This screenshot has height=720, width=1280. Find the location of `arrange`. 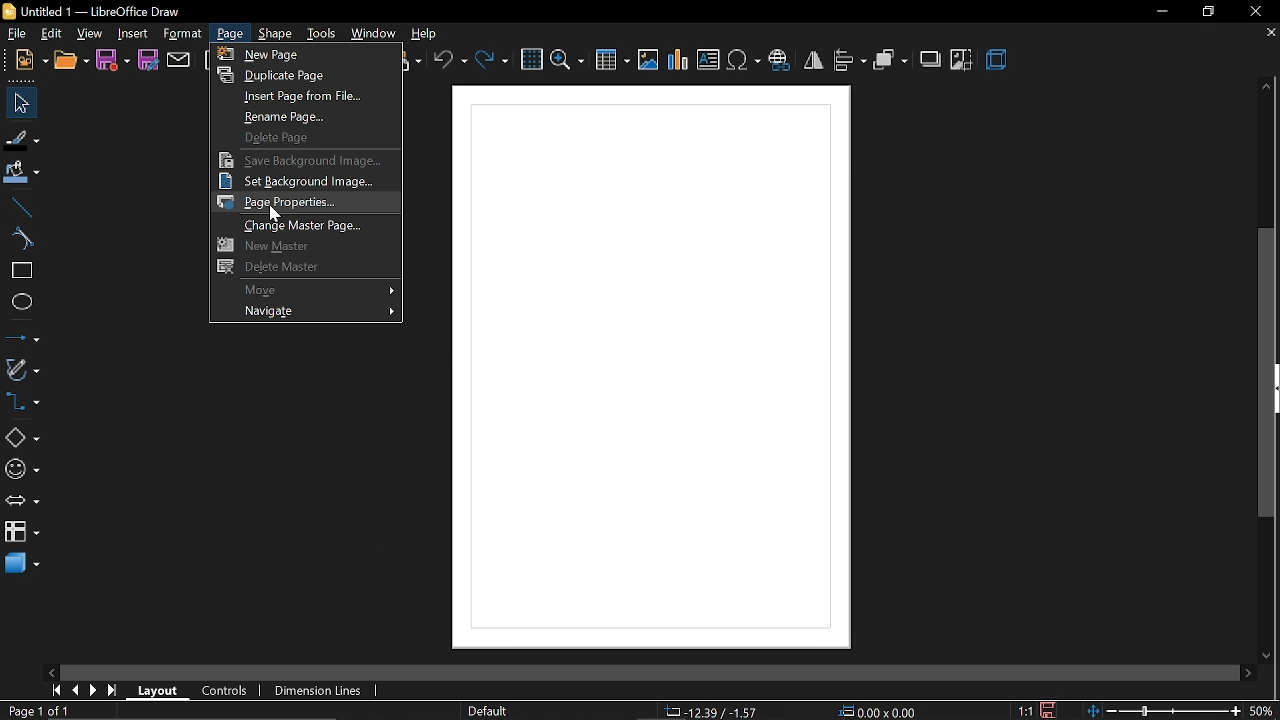

arrange is located at coordinates (890, 60).